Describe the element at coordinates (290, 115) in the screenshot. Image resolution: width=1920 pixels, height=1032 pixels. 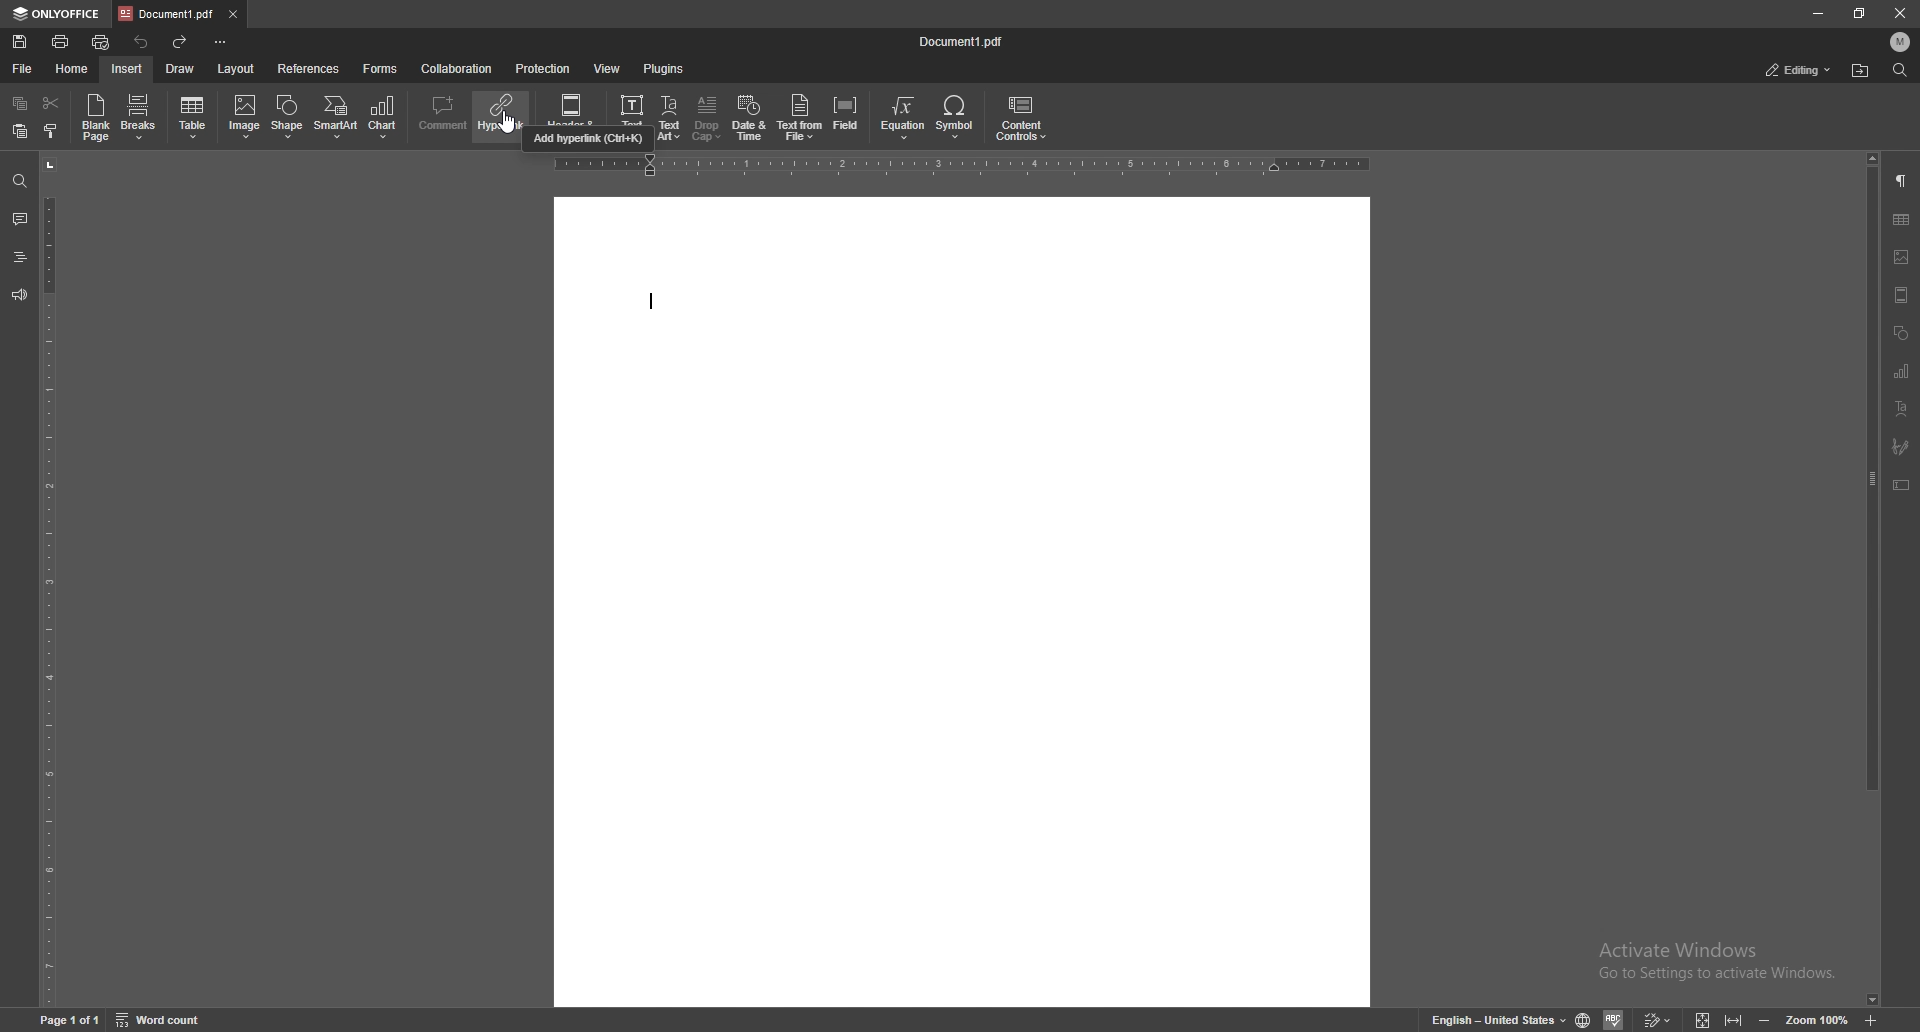
I see `shape` at that location.